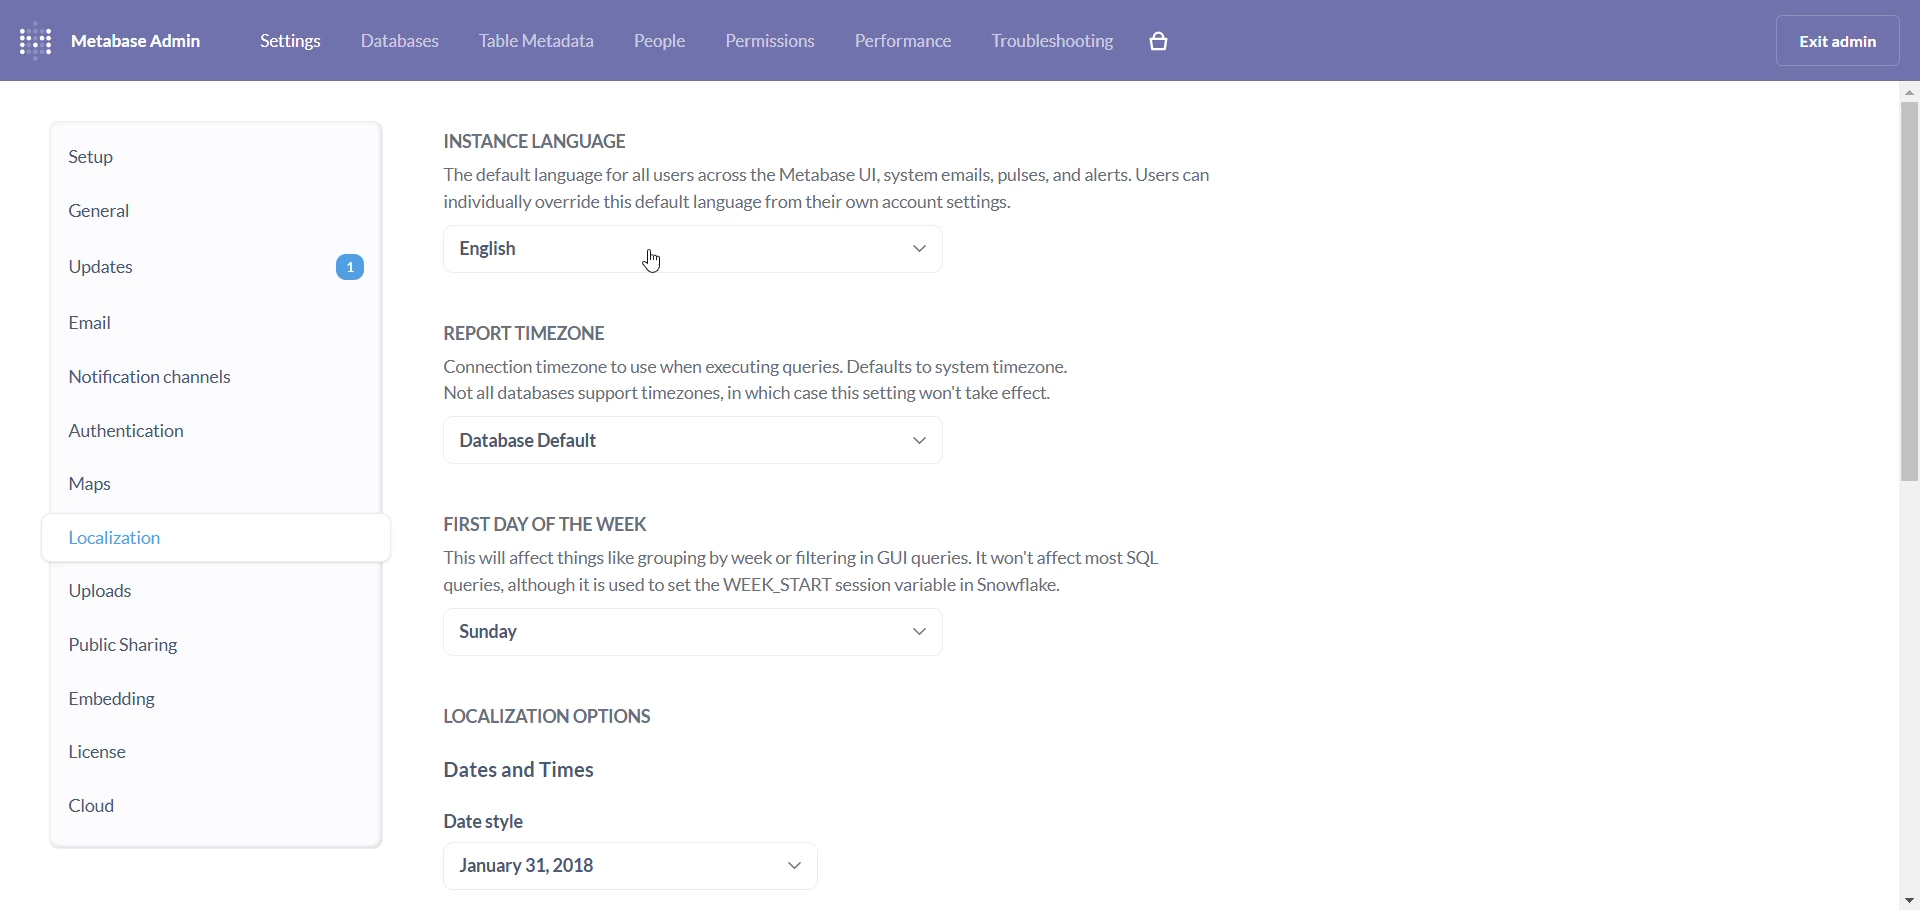  I want to click on language dropdown, so click(698, 261).